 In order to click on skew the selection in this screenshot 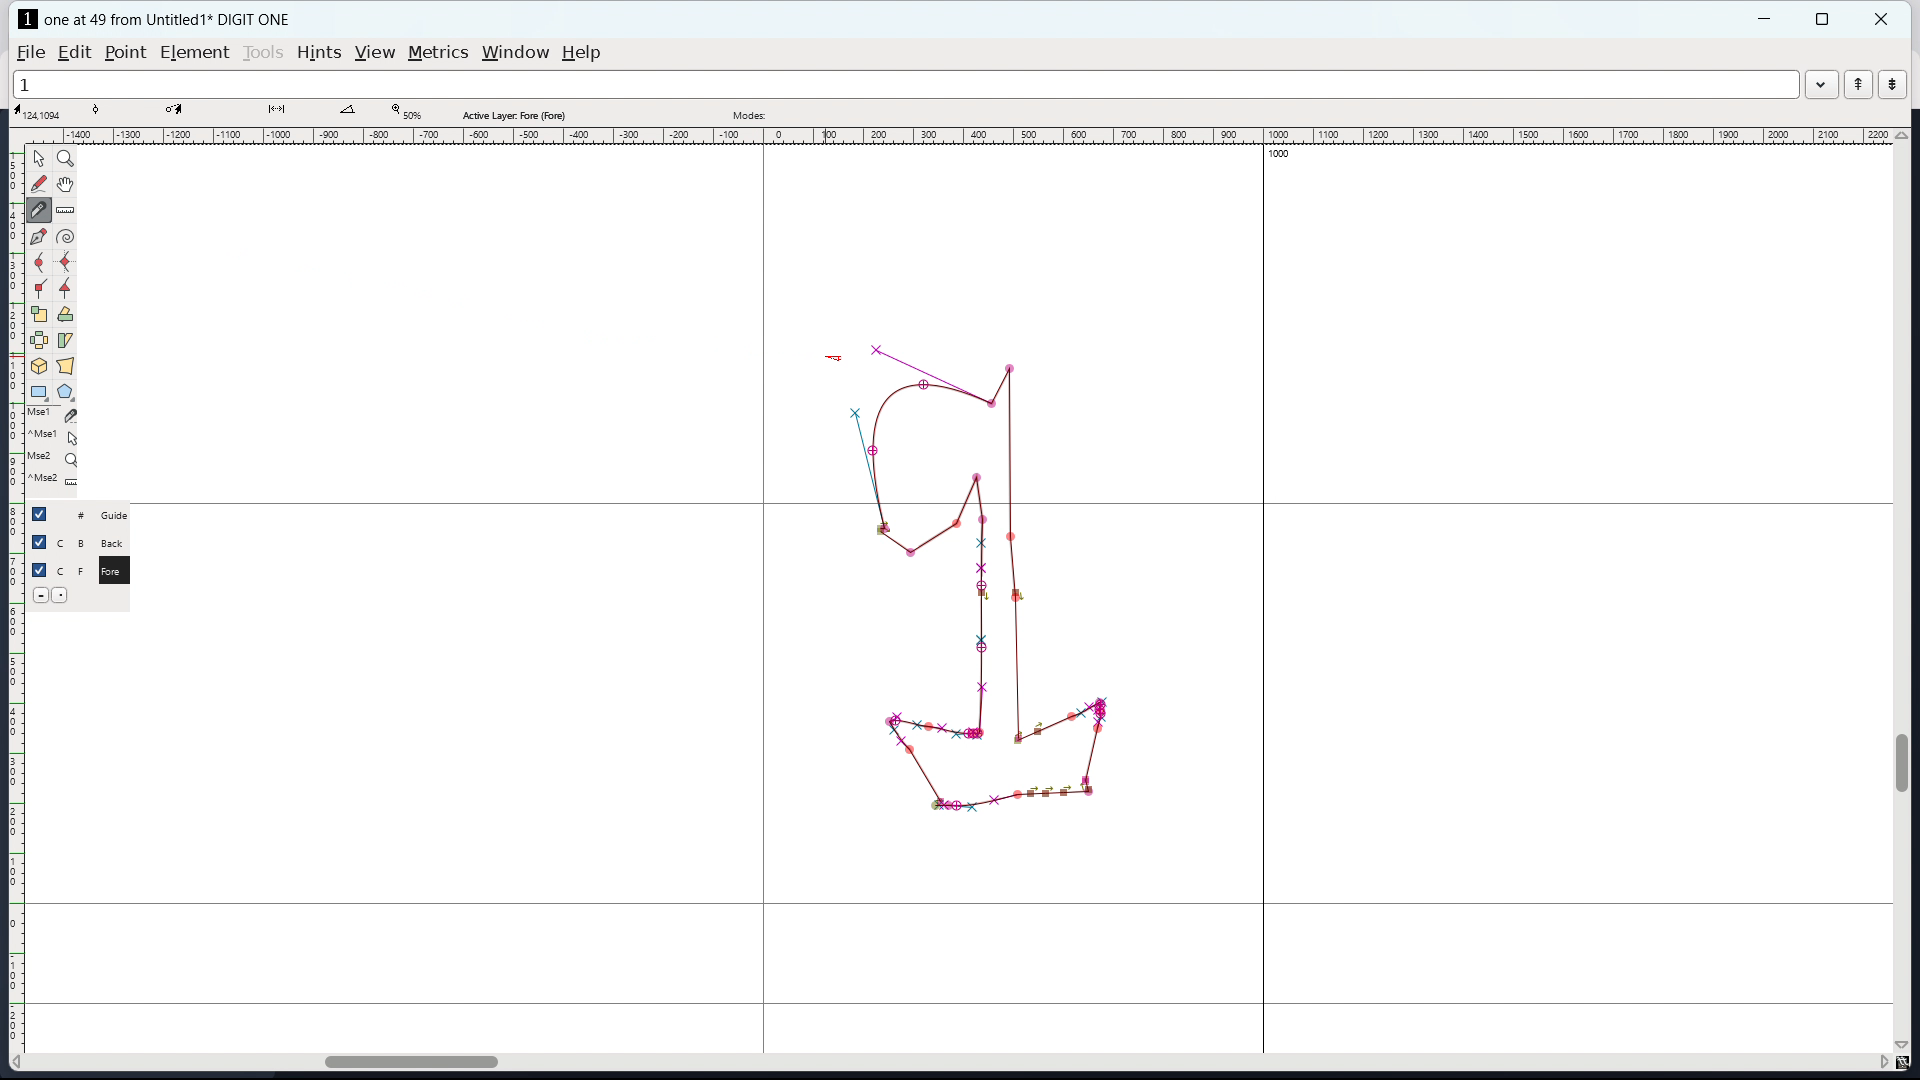, I will do `click(66, 340)`.